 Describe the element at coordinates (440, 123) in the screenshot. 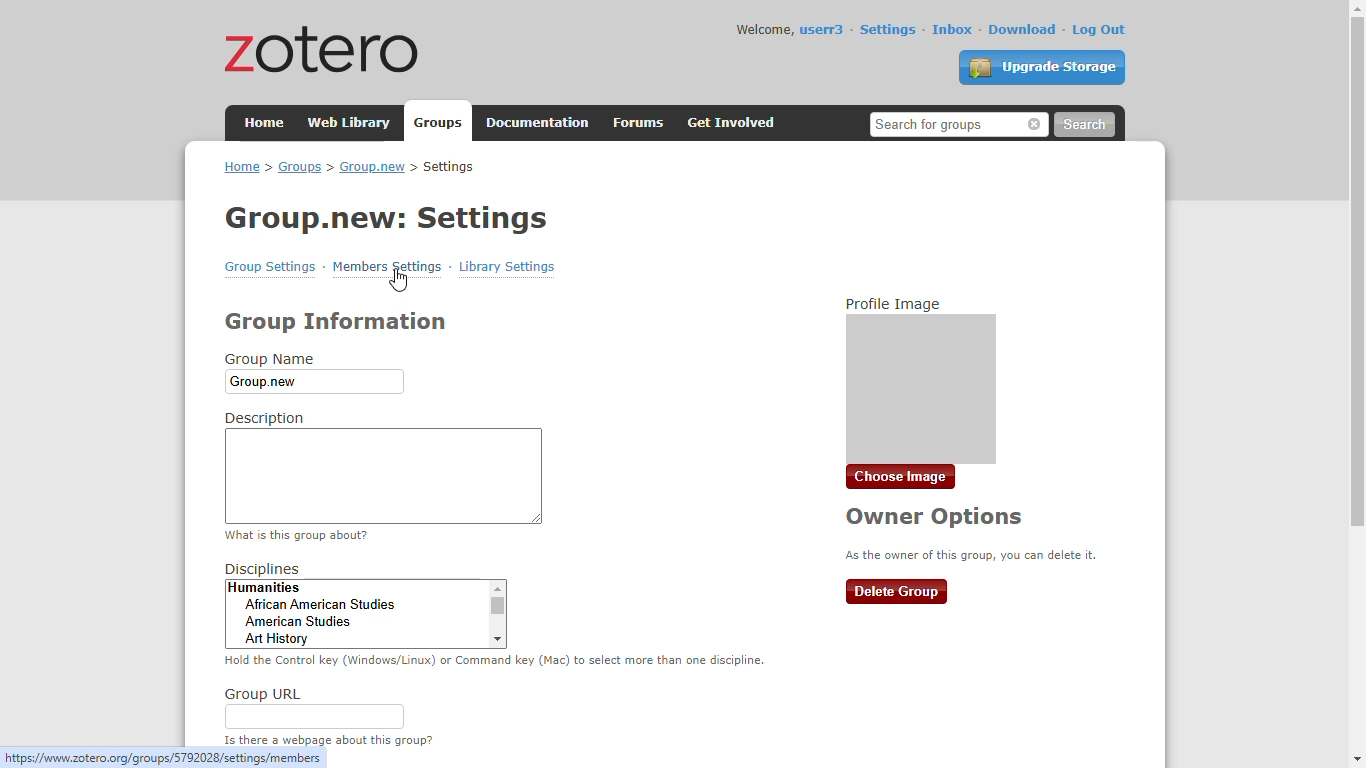

I see `groups` at that location.